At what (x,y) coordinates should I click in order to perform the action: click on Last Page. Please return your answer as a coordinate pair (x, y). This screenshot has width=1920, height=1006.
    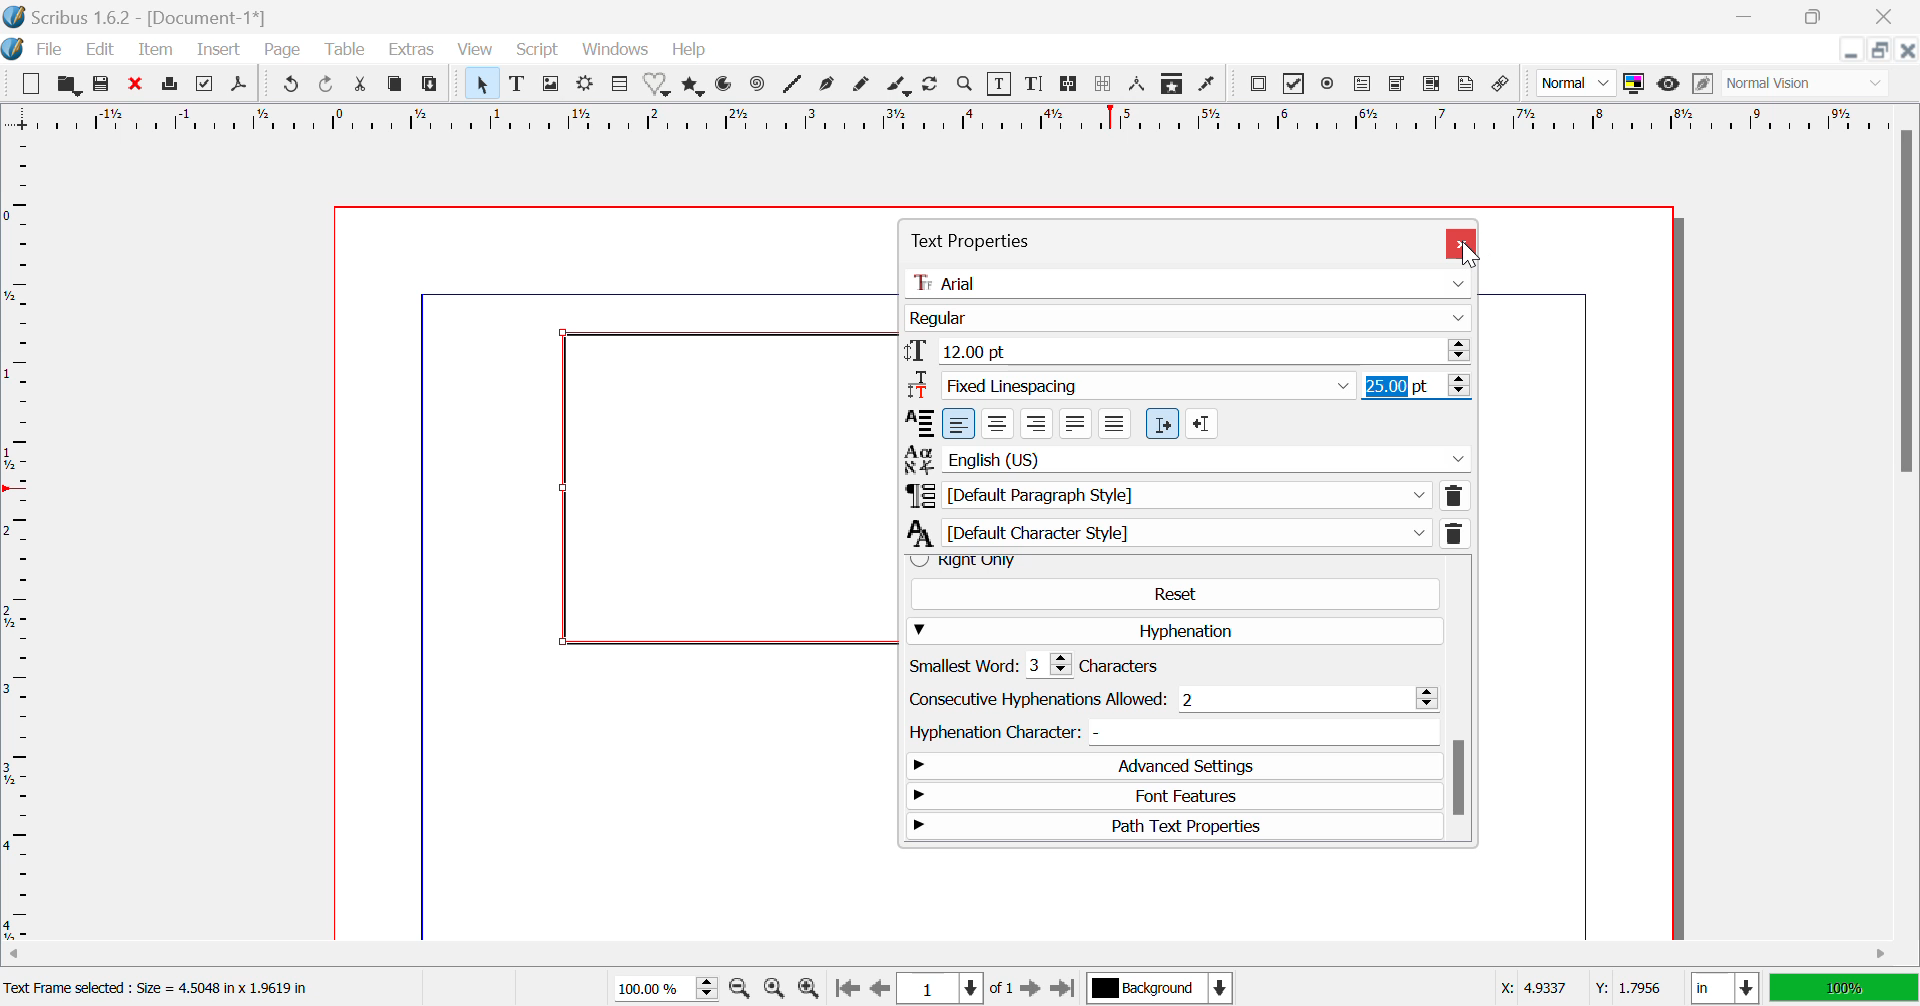
    Looking at the image, I should click on (1061, 987).